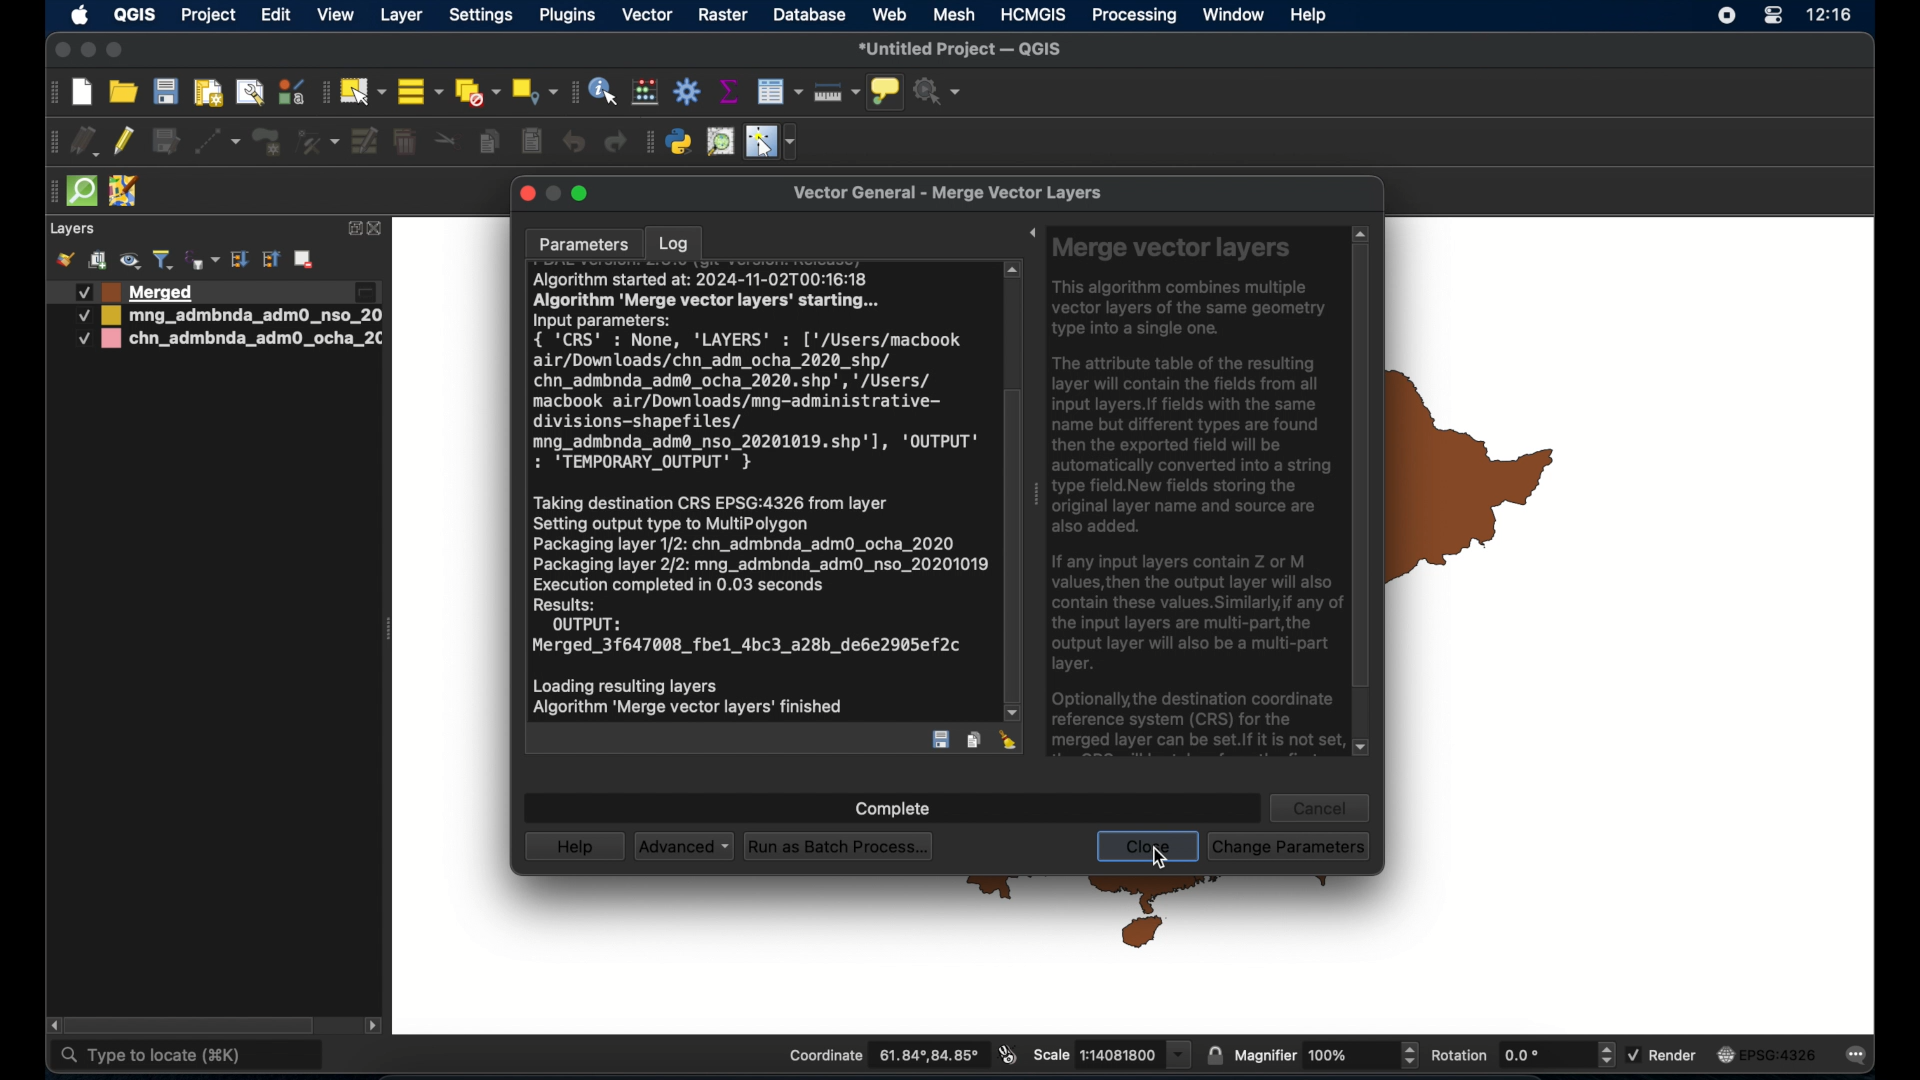 This screenshot has width=1920, height=1080. What do you see at coordinates (133, 14) in the screenshot?
I see `QGIS` at bounding box center [133, 14].